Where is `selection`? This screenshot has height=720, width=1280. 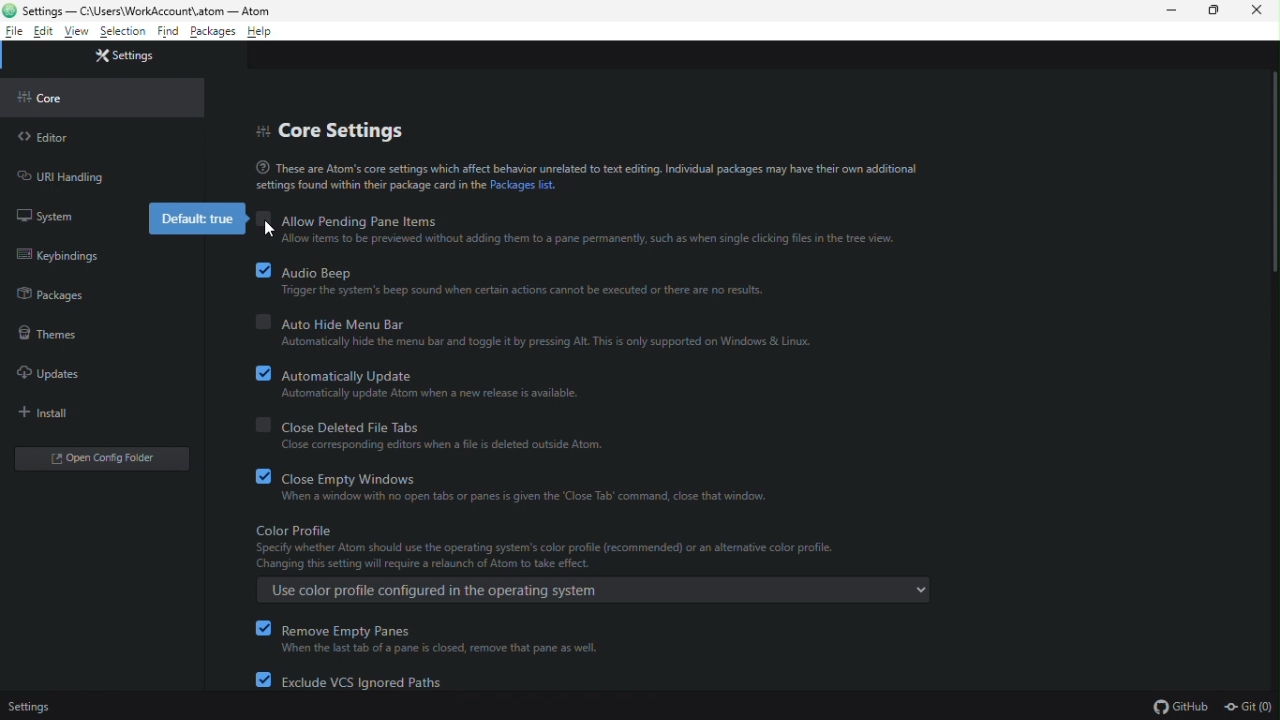
selection is located at coordinates (124, 31).